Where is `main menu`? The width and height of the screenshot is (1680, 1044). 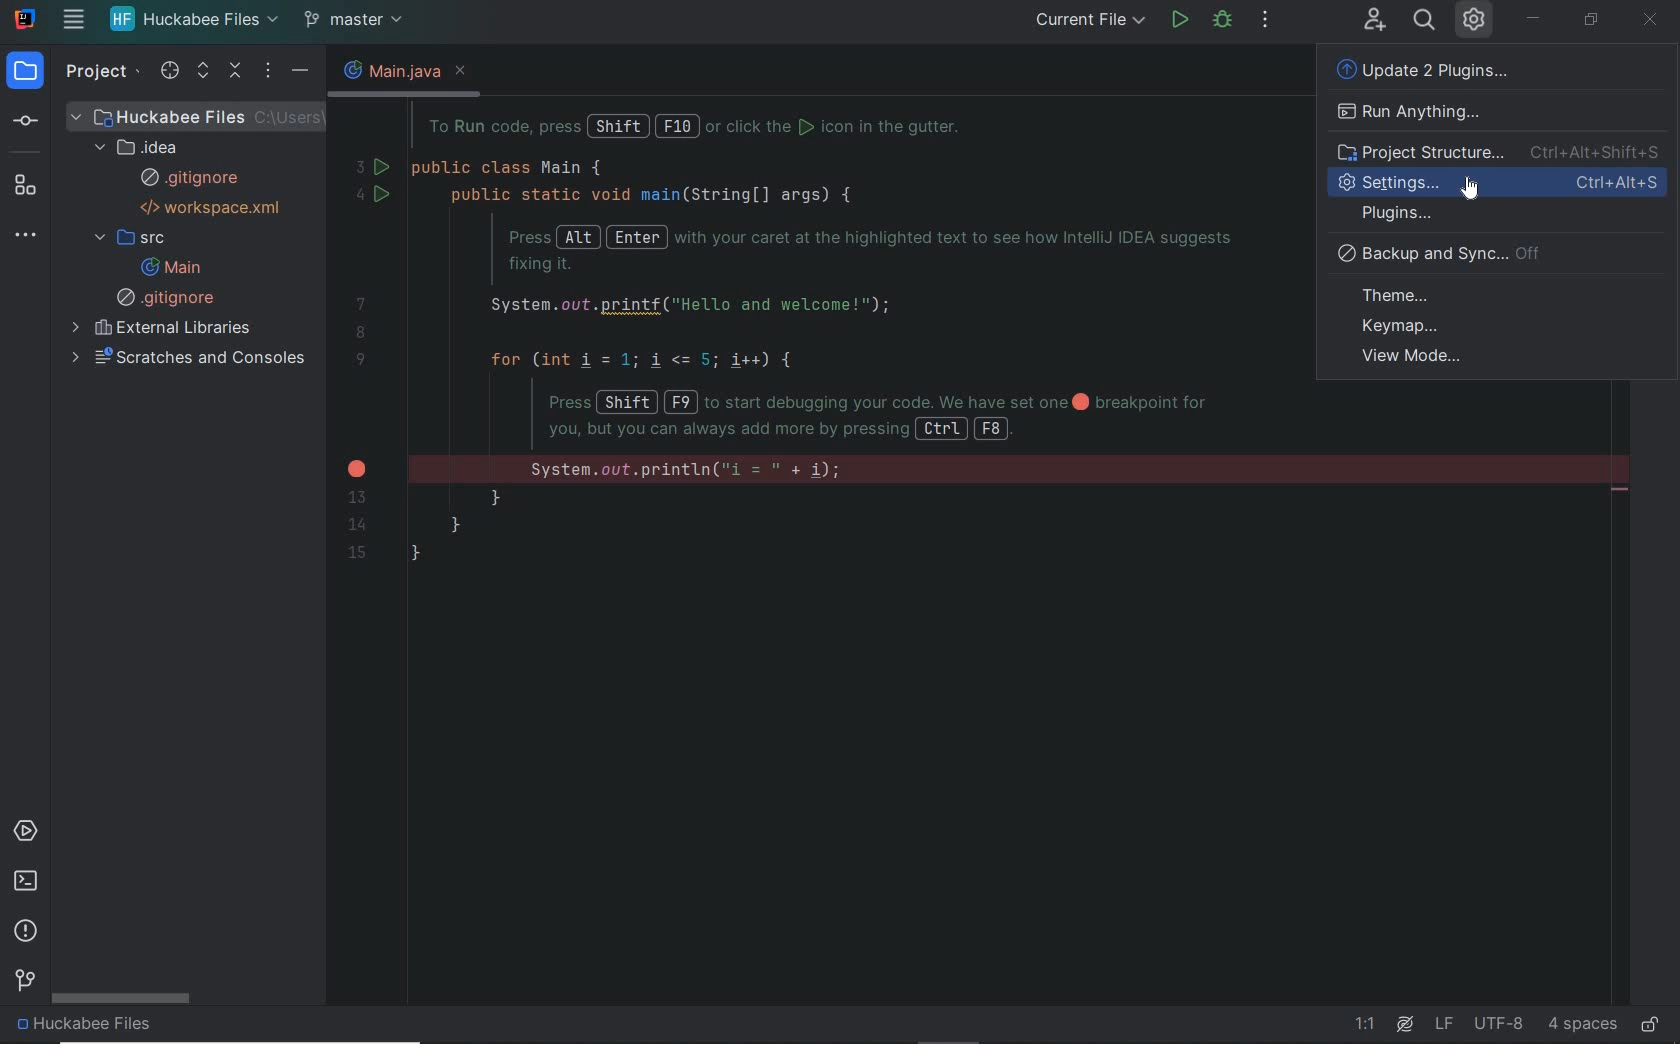 main menu is located at coordinates (73, 22).